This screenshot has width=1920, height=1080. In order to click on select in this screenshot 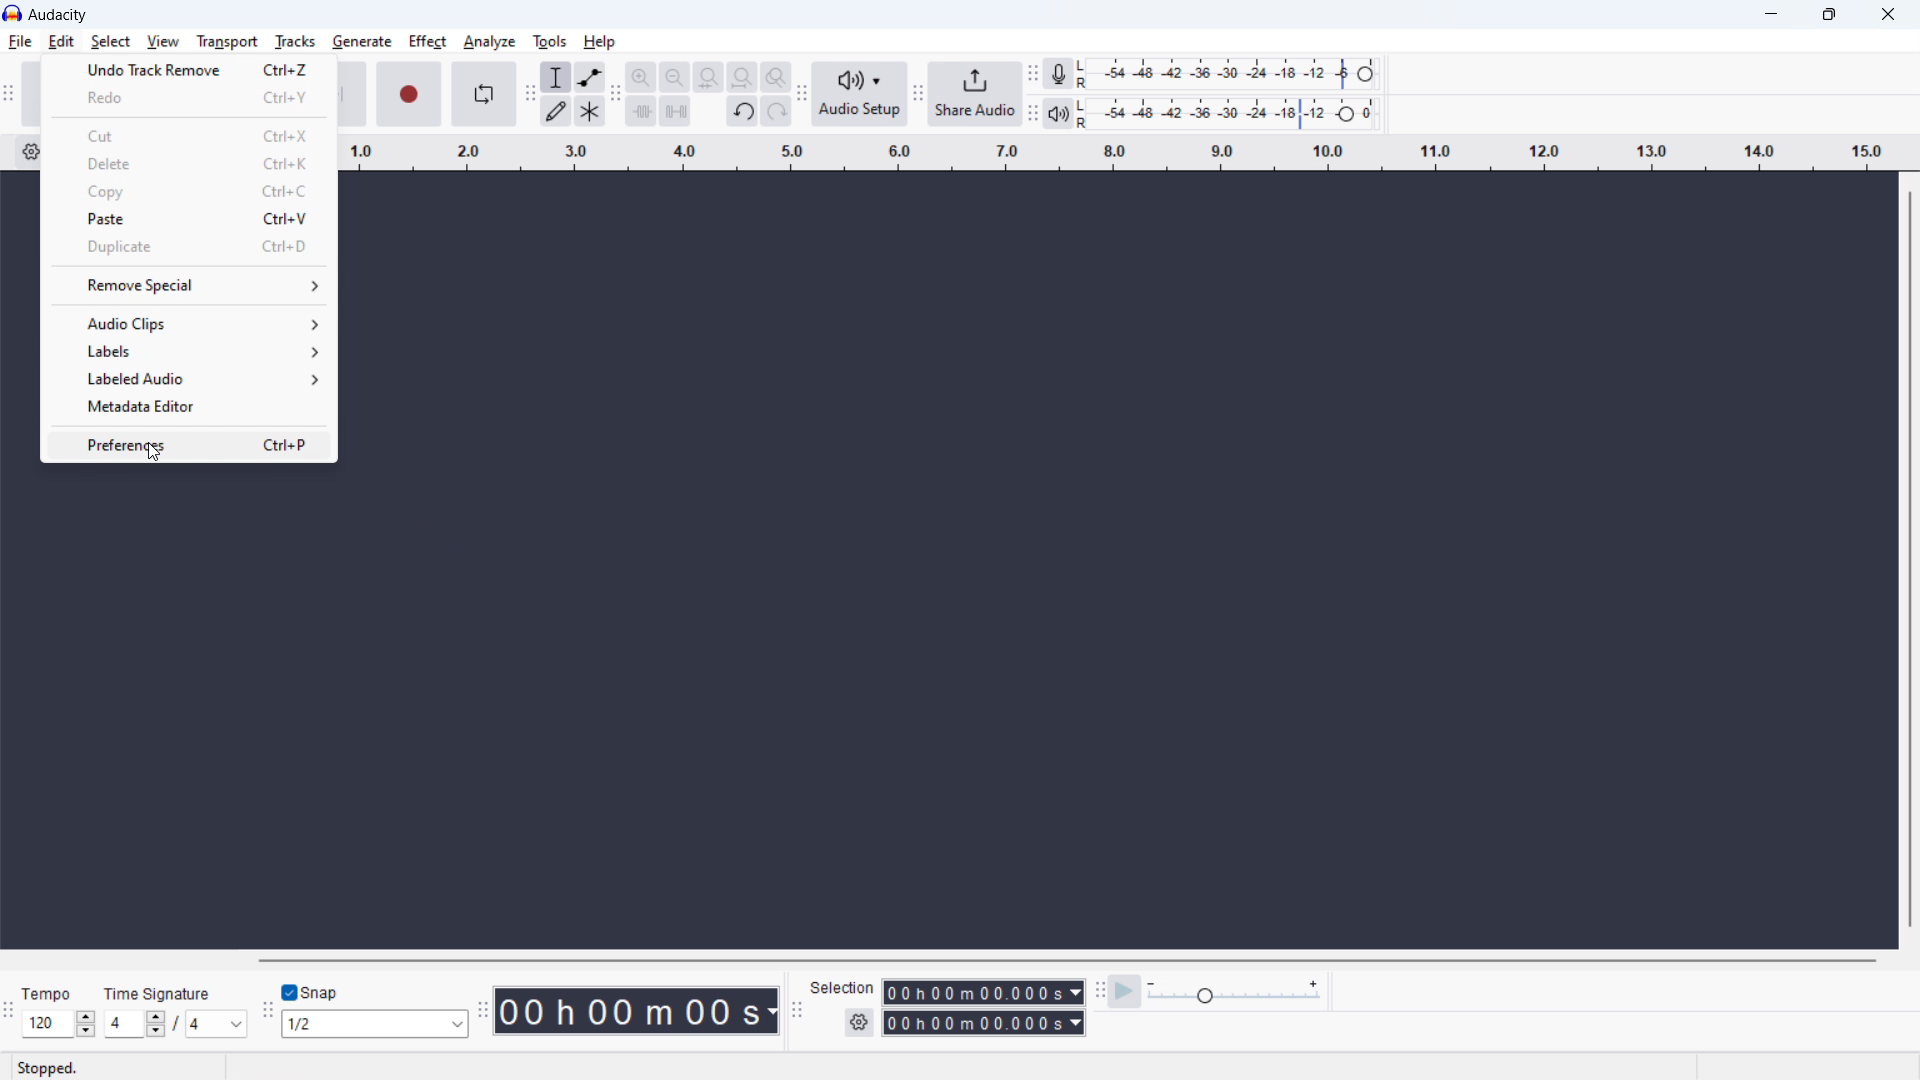, I will do `click(111, 42)`.